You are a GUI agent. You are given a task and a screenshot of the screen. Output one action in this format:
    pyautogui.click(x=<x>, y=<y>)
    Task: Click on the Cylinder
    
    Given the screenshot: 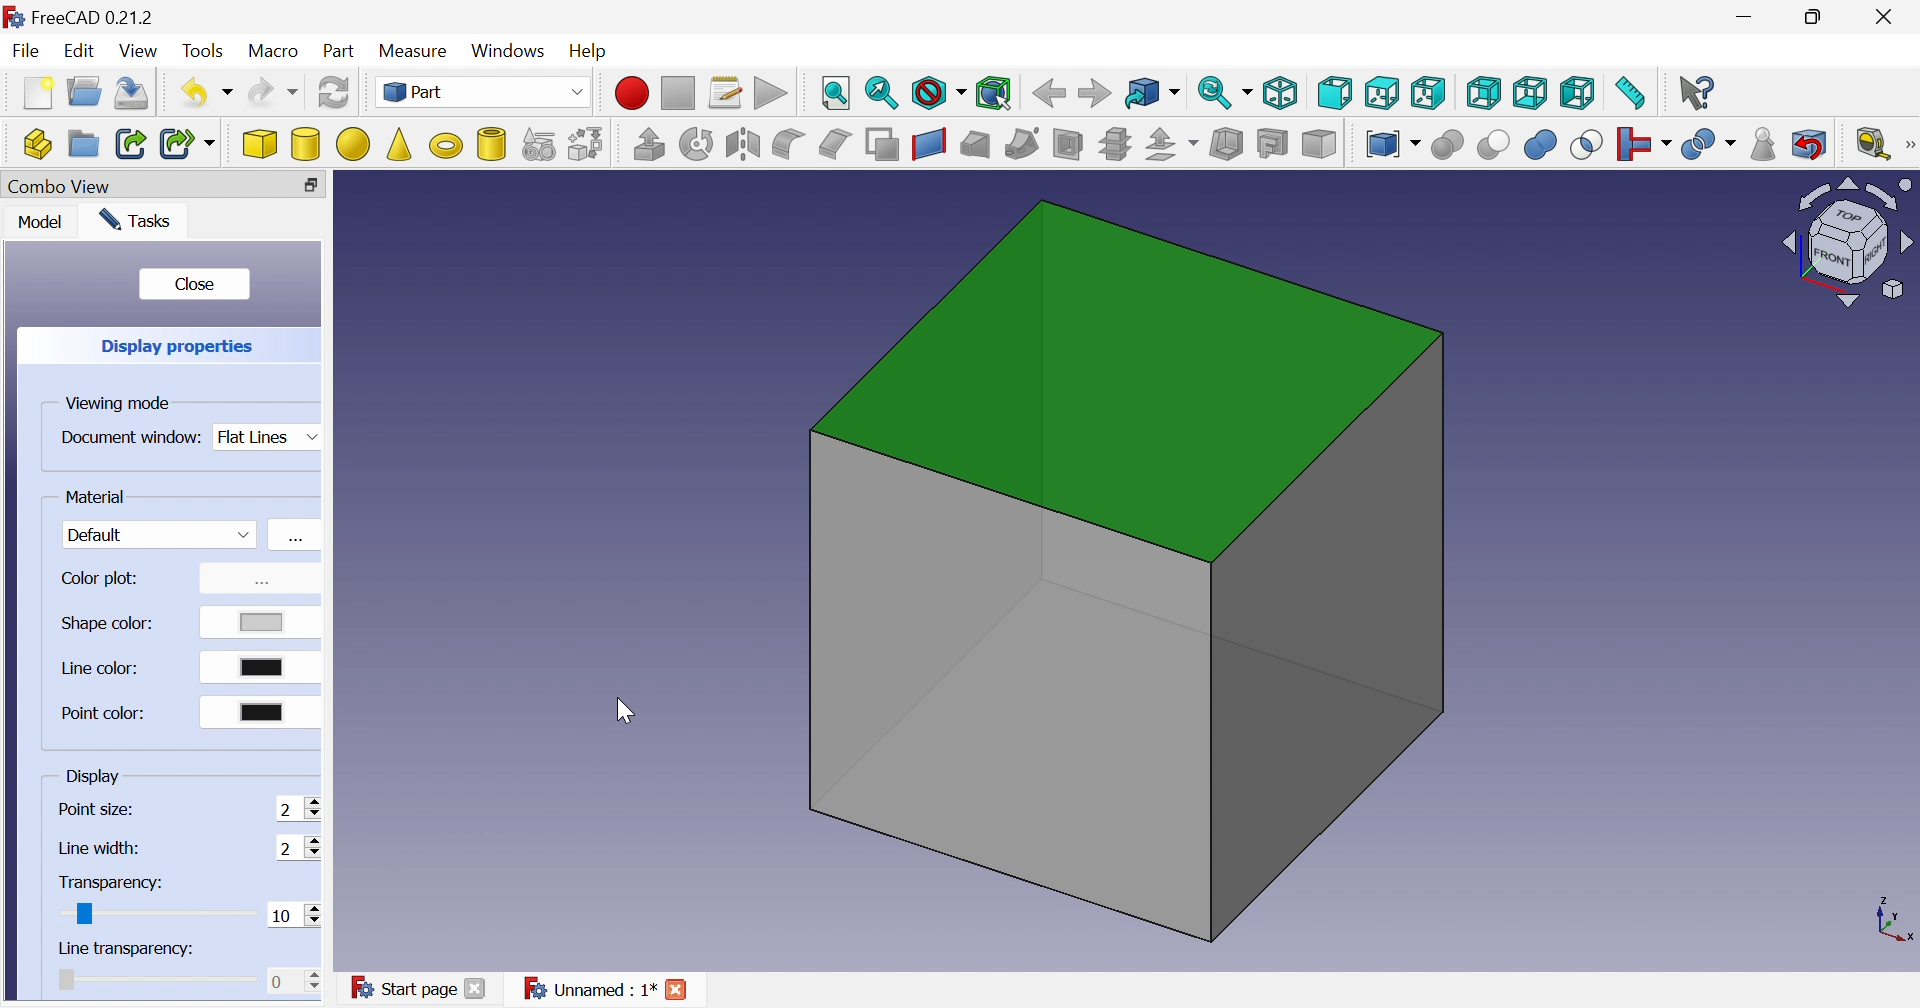 What is the action you would take?
    pyautogui.click(x=306, y=146)
    